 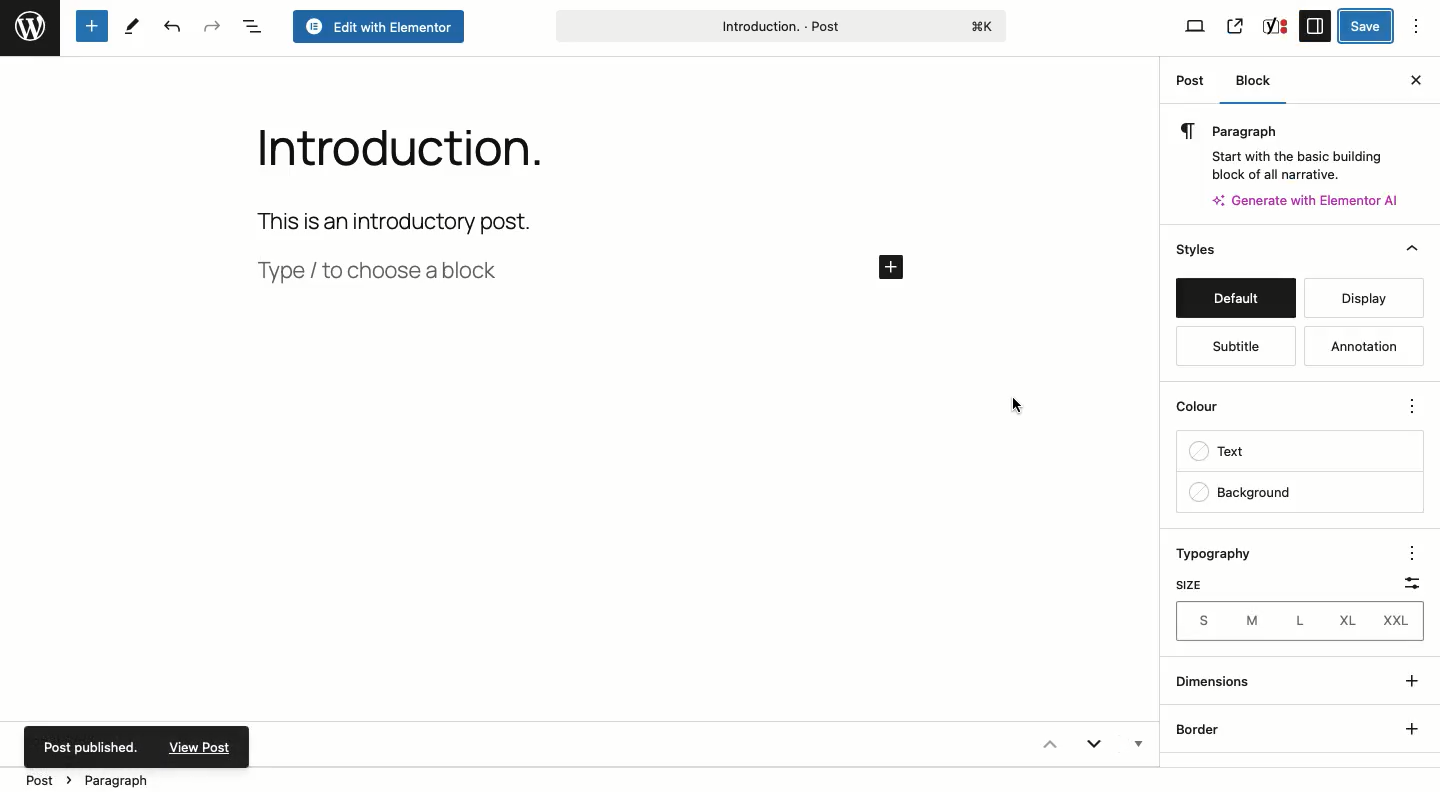 I want to click on Border, so click(x=1201, y=730).